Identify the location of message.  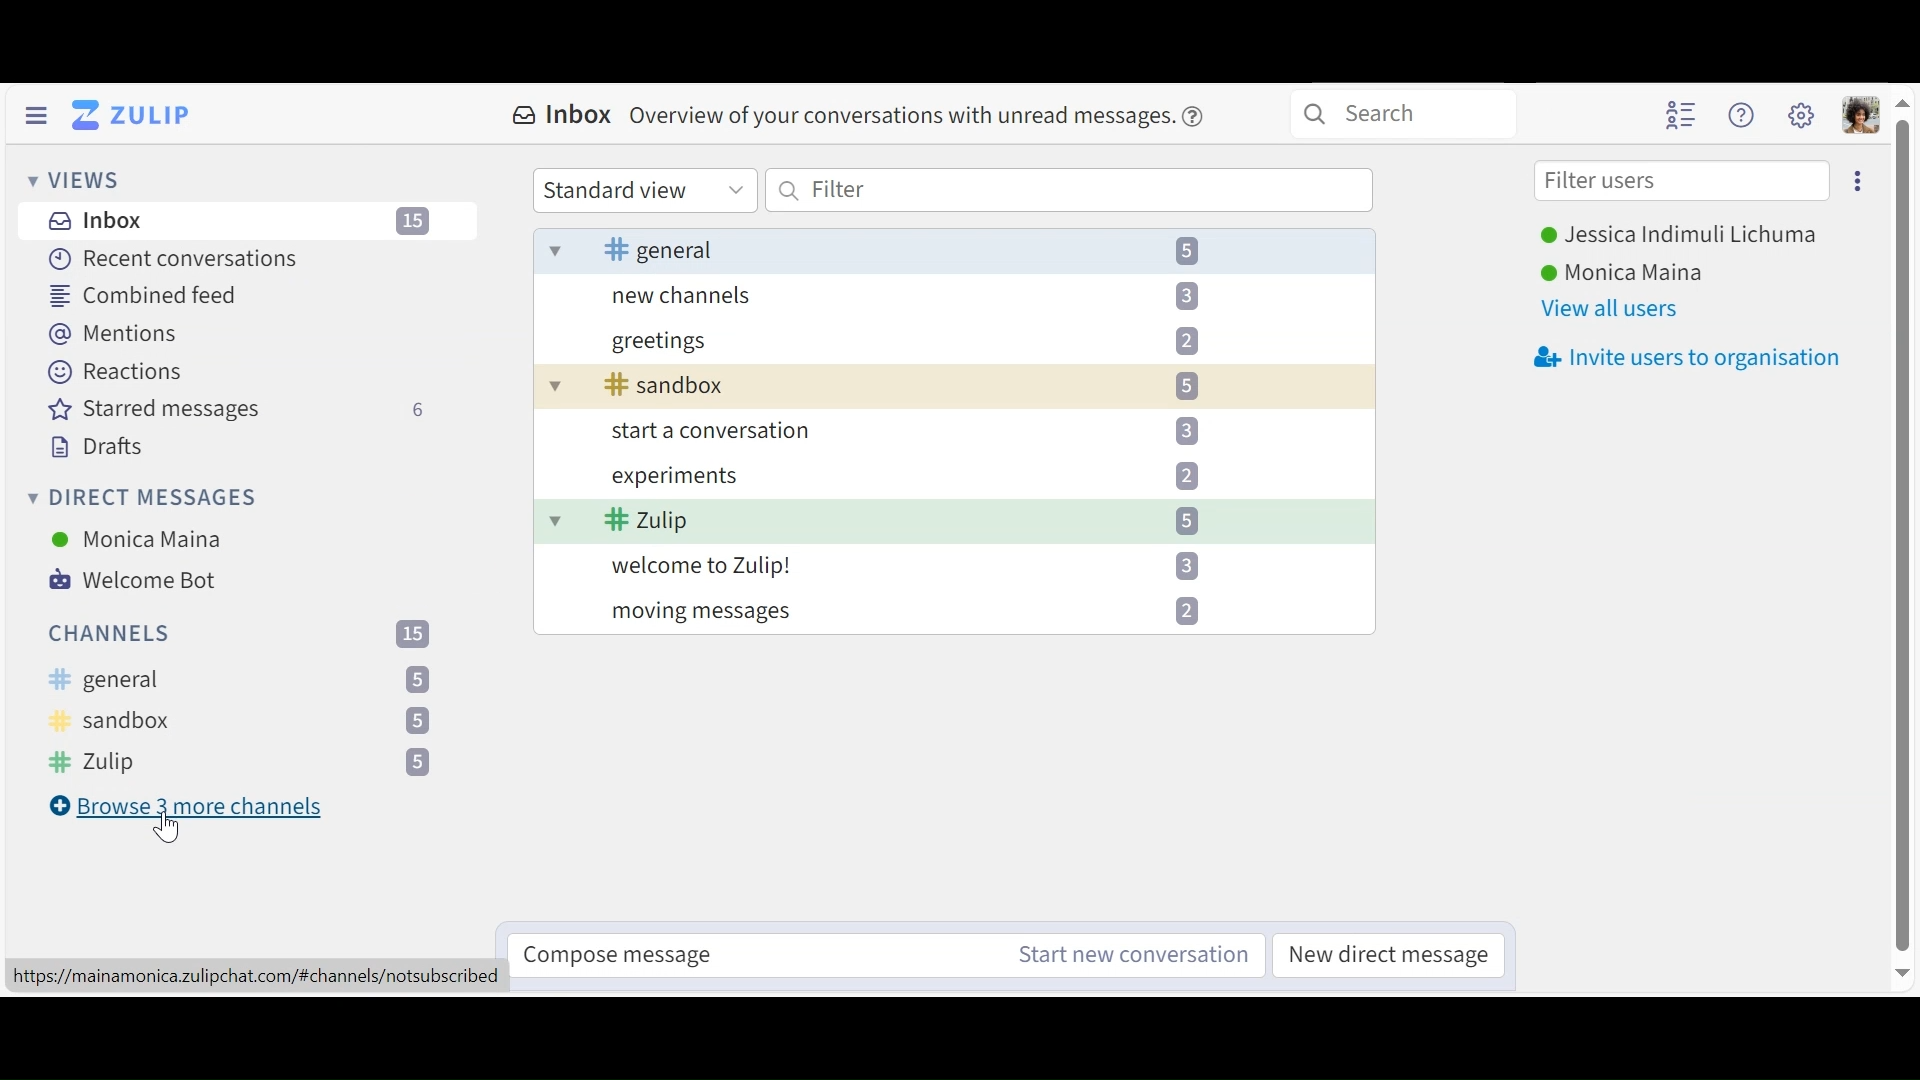
(902, 116).